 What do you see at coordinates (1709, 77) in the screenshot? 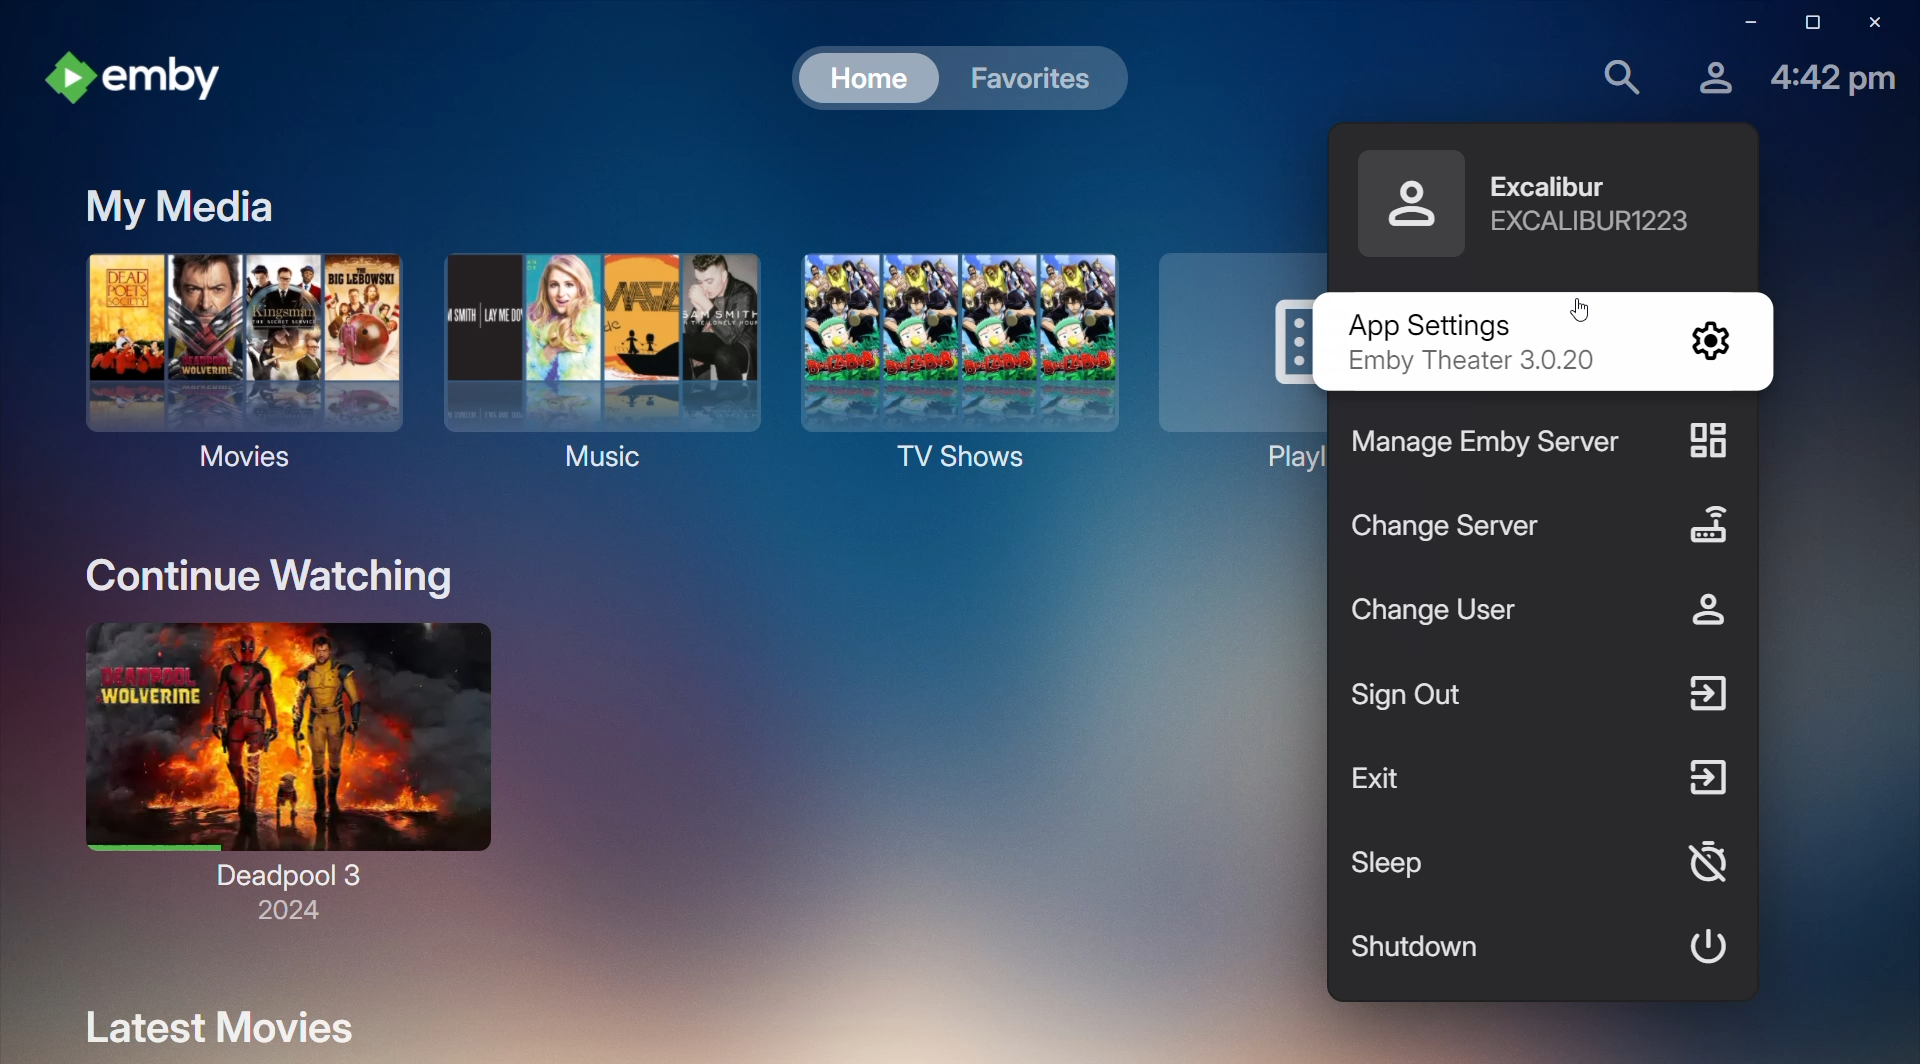
I see `Profile` at bounding box center [1709, 77].